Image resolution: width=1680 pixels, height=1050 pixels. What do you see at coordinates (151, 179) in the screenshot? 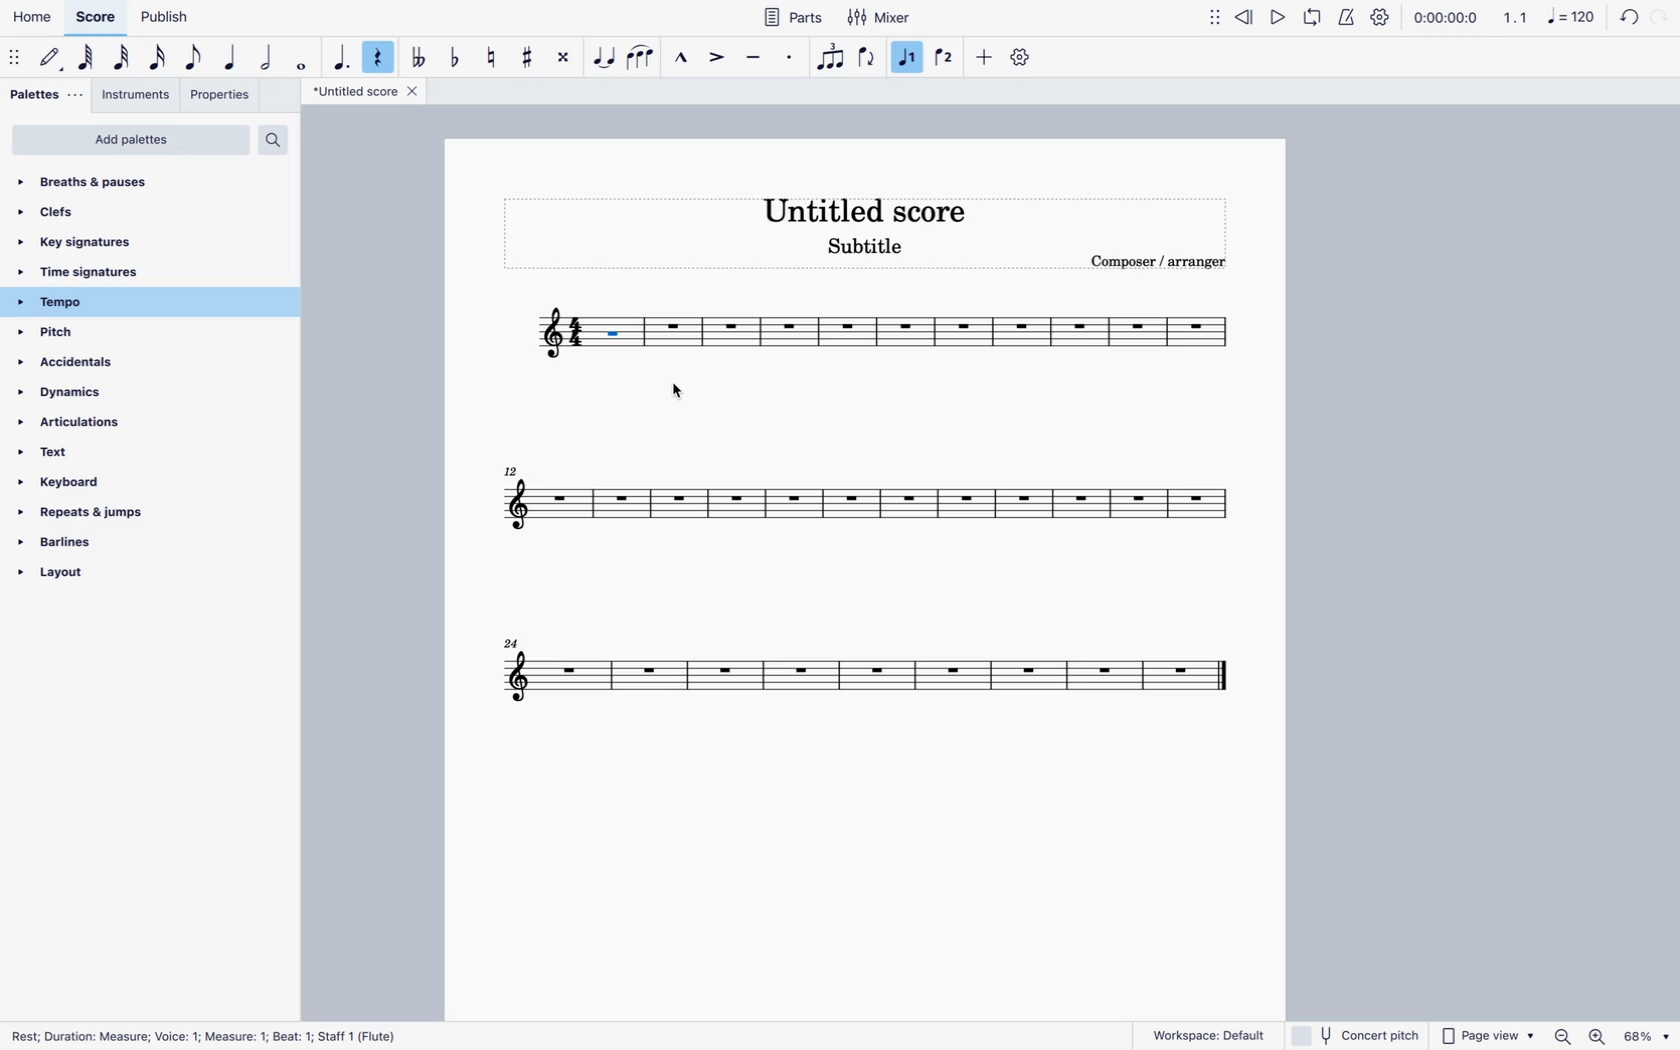
I see `breaths & pauses` at bounding box center [151, 179].